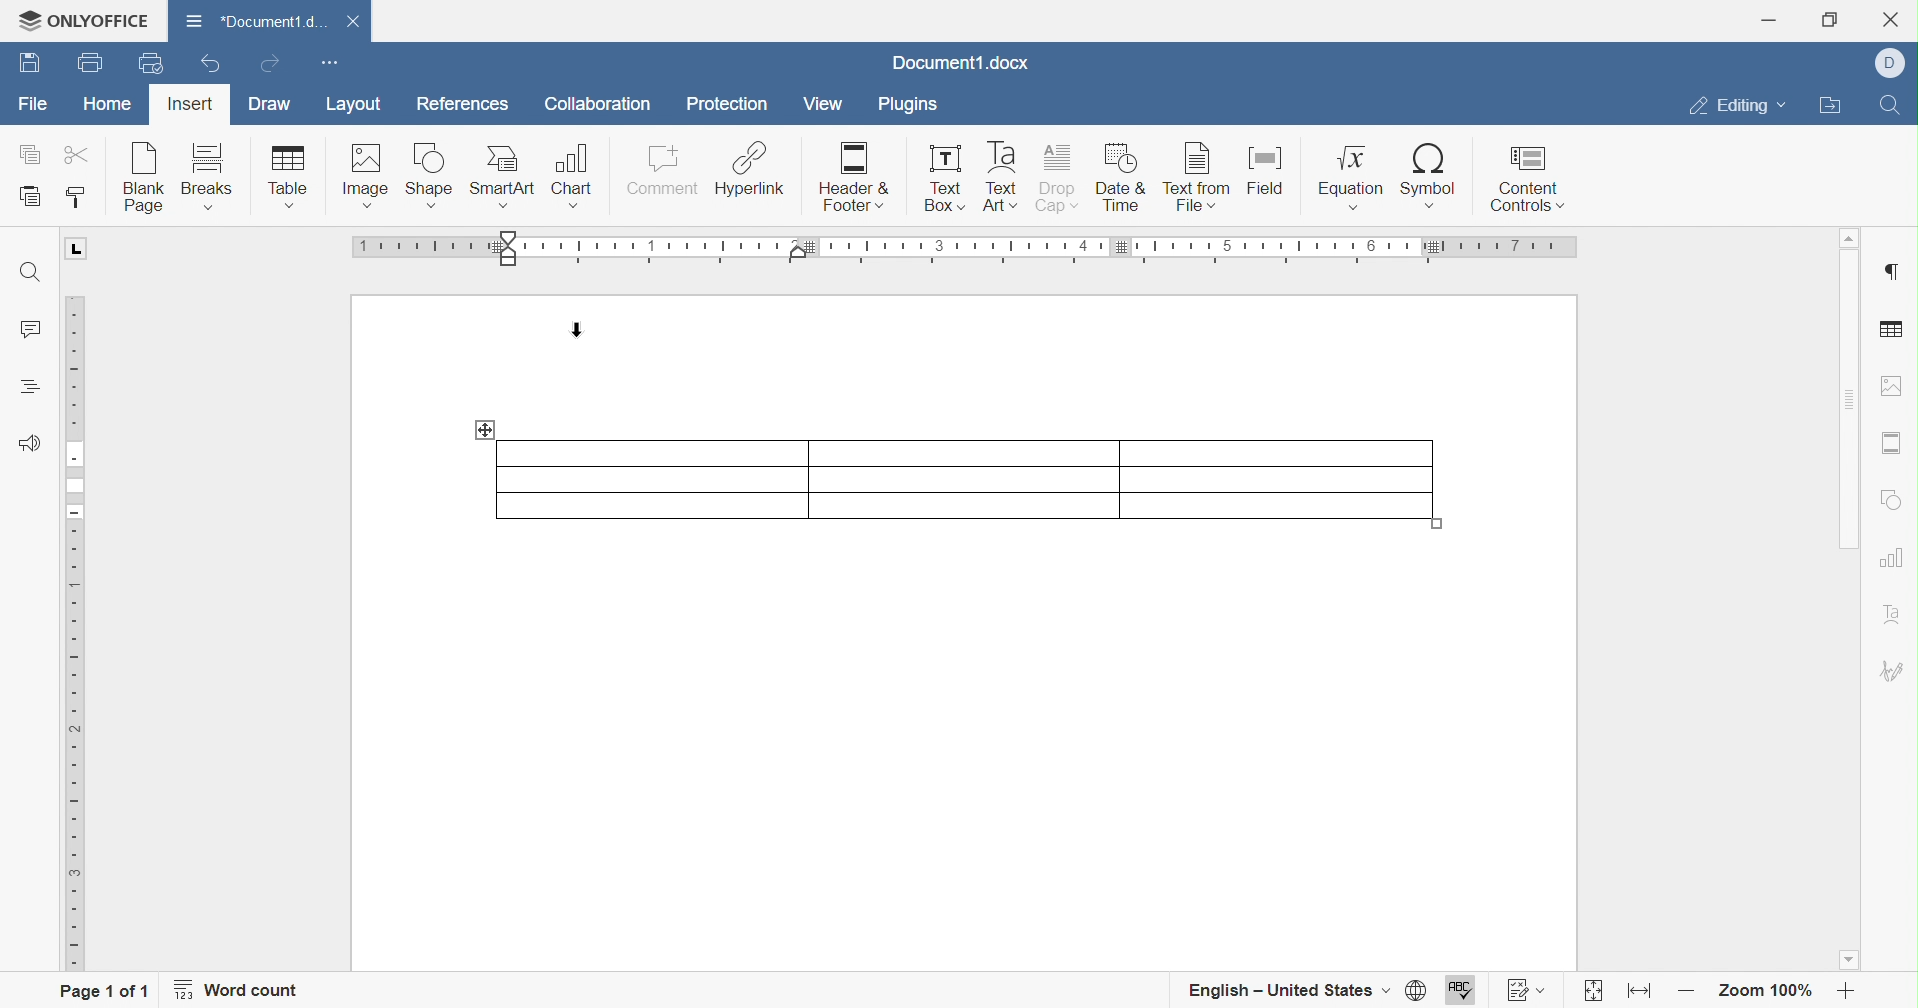 The height and width of the screenshot is (1008, 1918). Describe the element at coordinates (206, 178) in the screenshot. I see `Insert breaks` at that location.